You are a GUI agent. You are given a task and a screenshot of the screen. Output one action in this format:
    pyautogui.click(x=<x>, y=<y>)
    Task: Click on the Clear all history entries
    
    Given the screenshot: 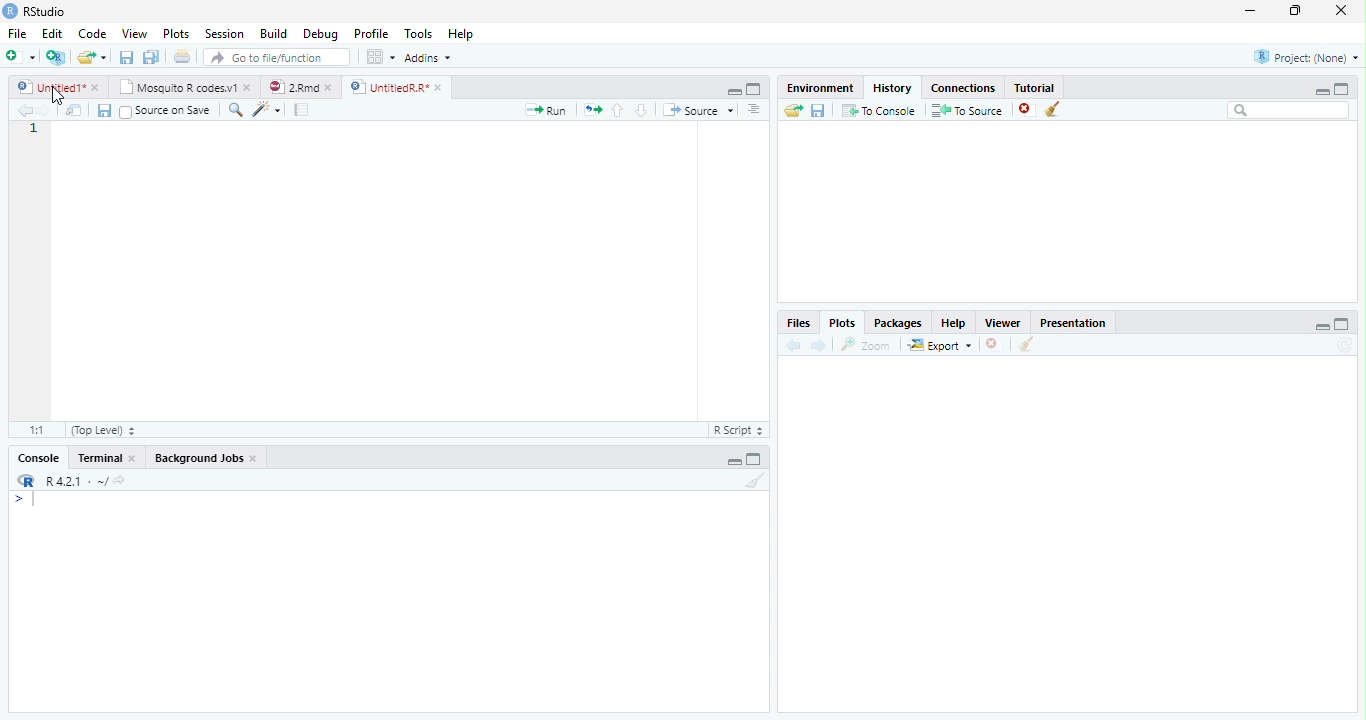 What is the action you would take?
    pyautogui.click(x=1052, y=109)
    